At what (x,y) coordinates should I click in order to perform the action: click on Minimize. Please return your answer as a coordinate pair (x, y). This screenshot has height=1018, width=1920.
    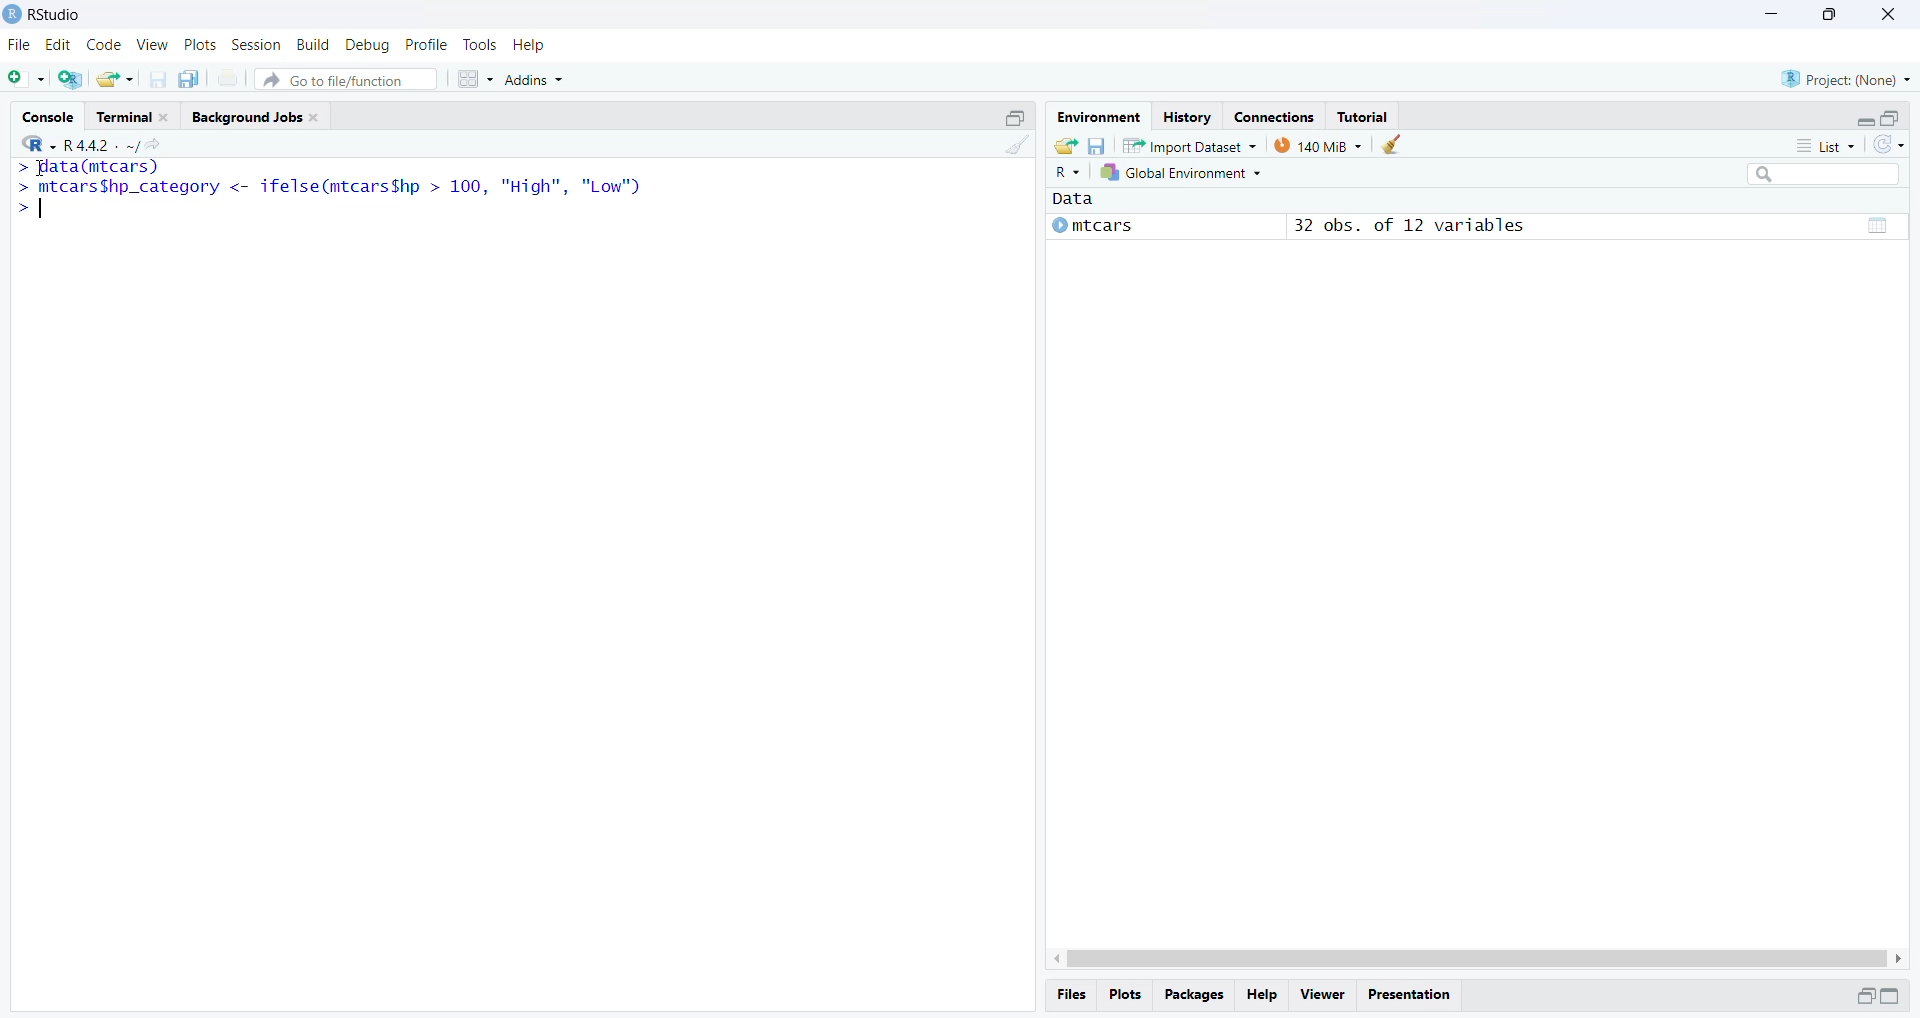
    Looking at the image, I should click on (1772, 15).